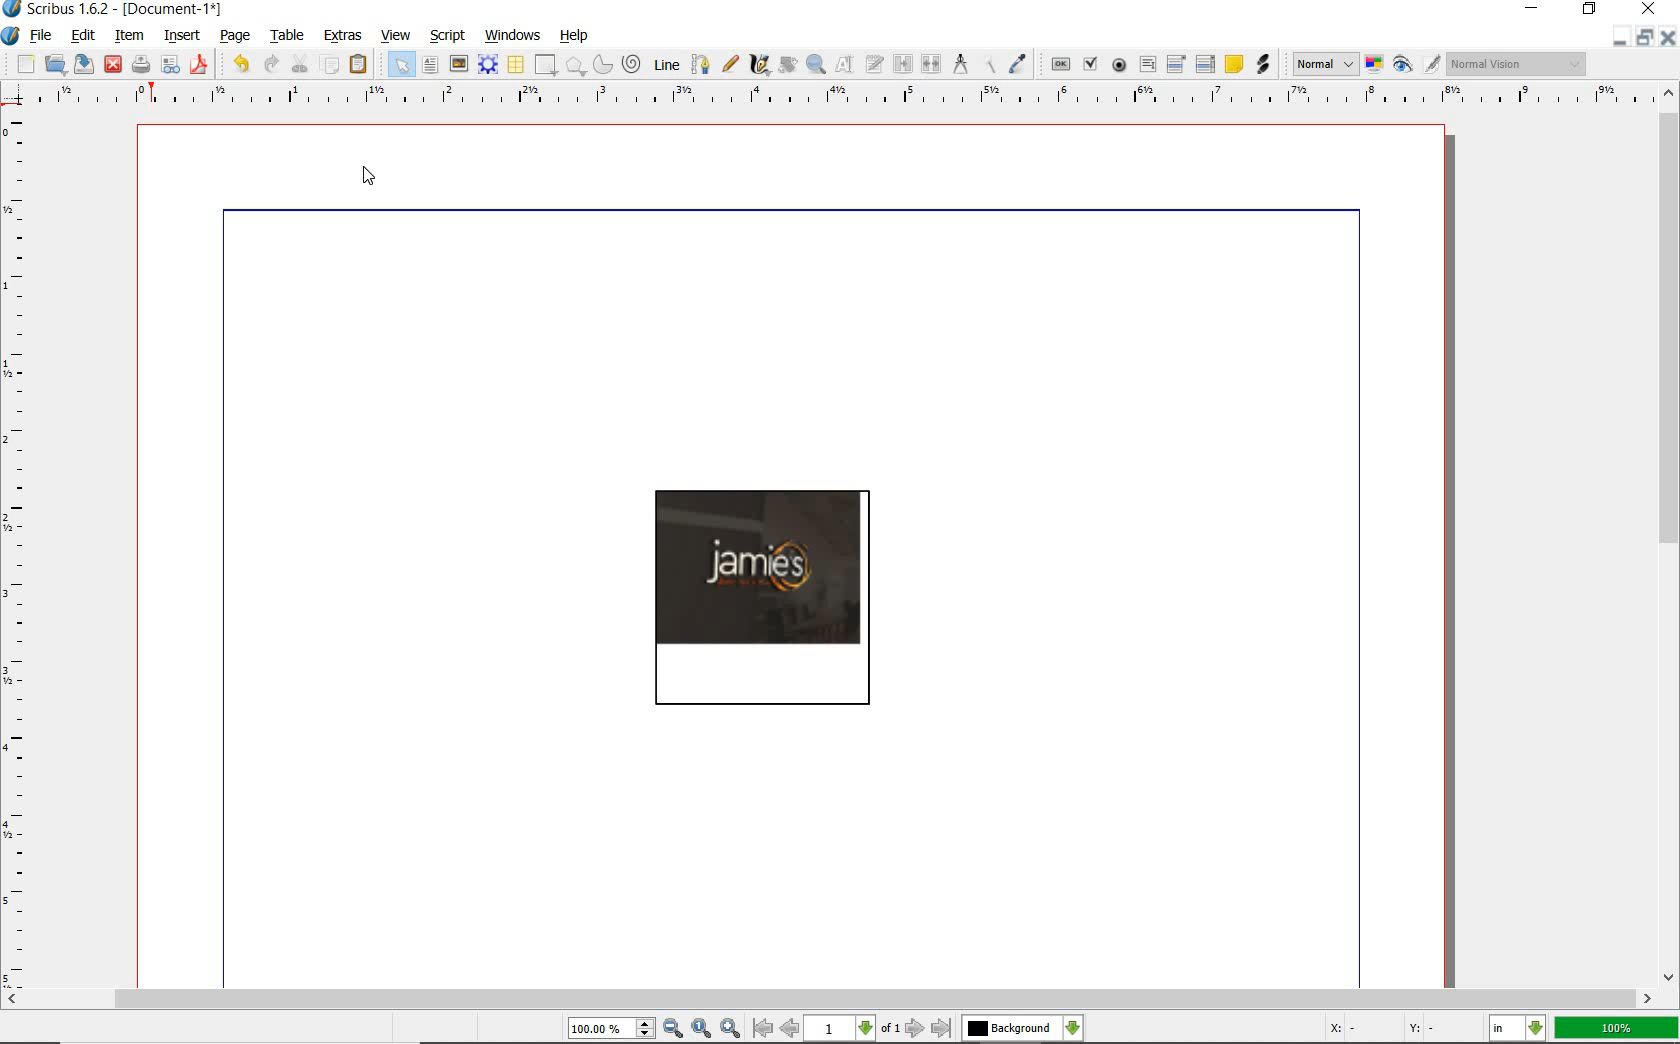 This screenshot has width=1680, height=1044. Describe the element at coordinates (791, 1031) in the screenshot. I see `Previous Page` at that location.